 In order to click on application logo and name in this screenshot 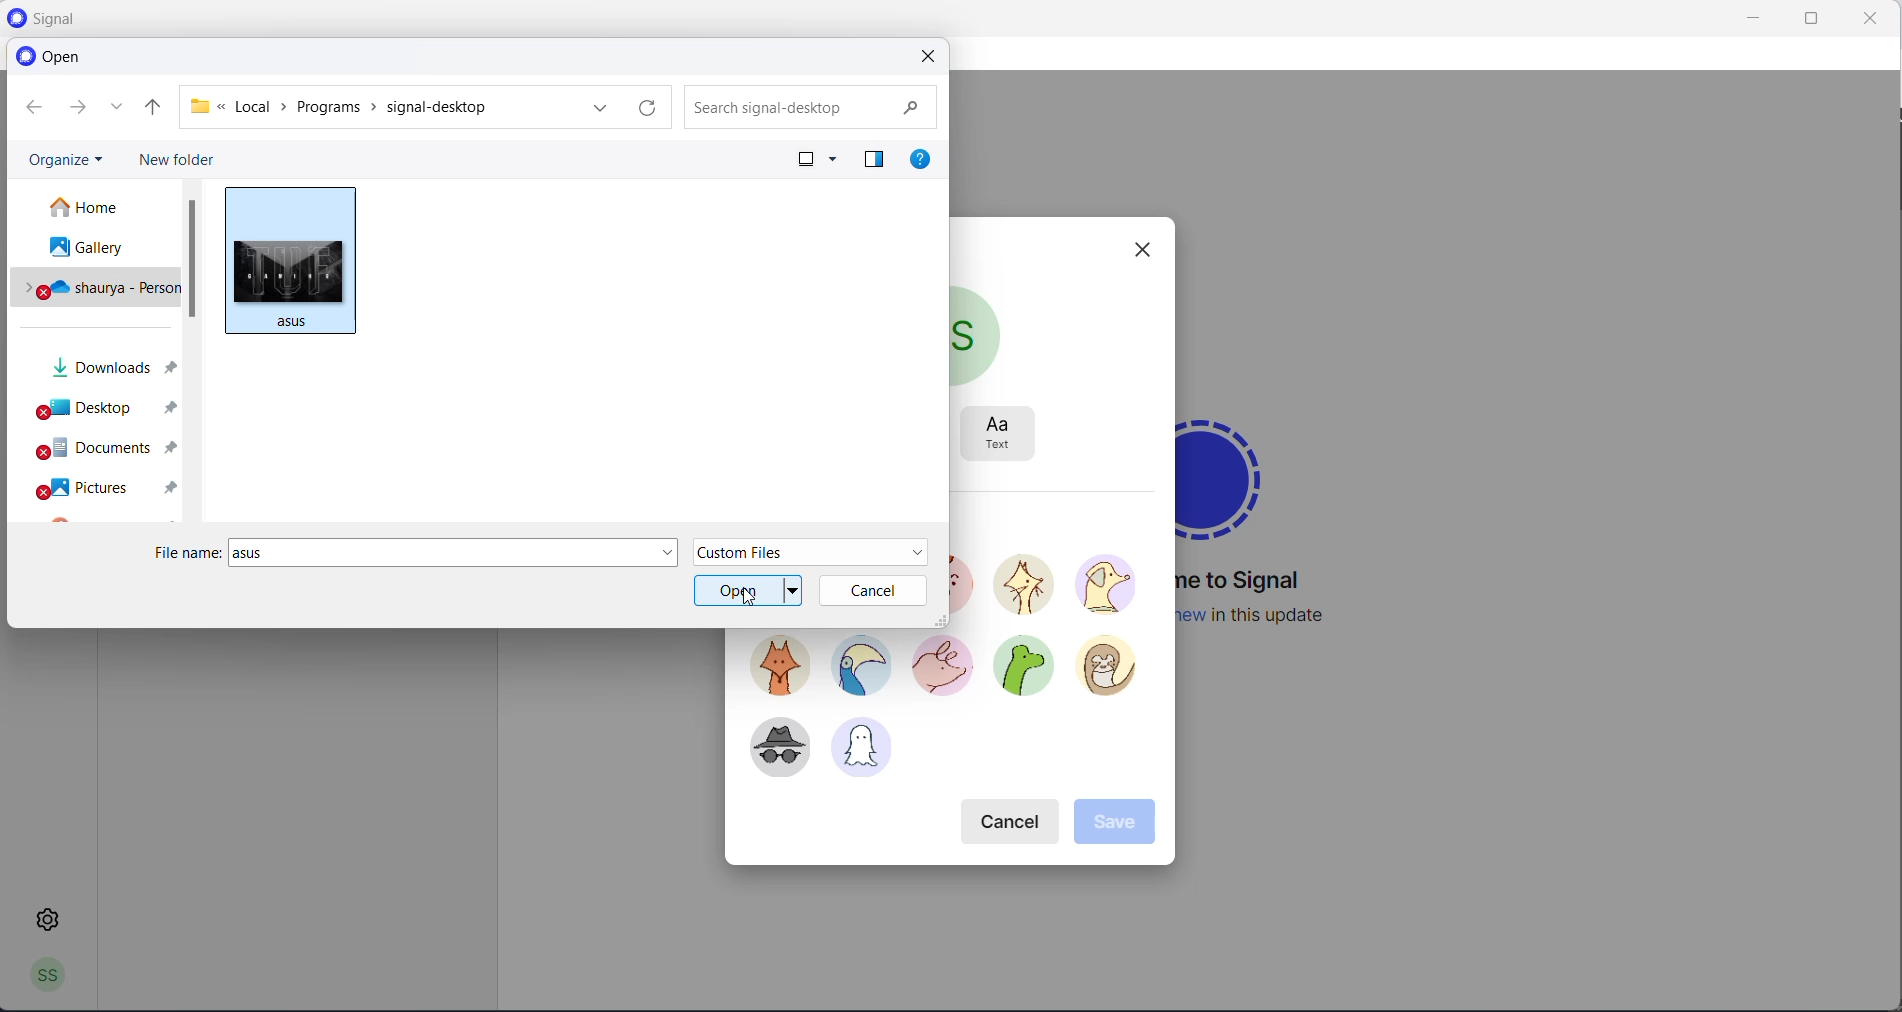, I will do `click(98, 19)`.